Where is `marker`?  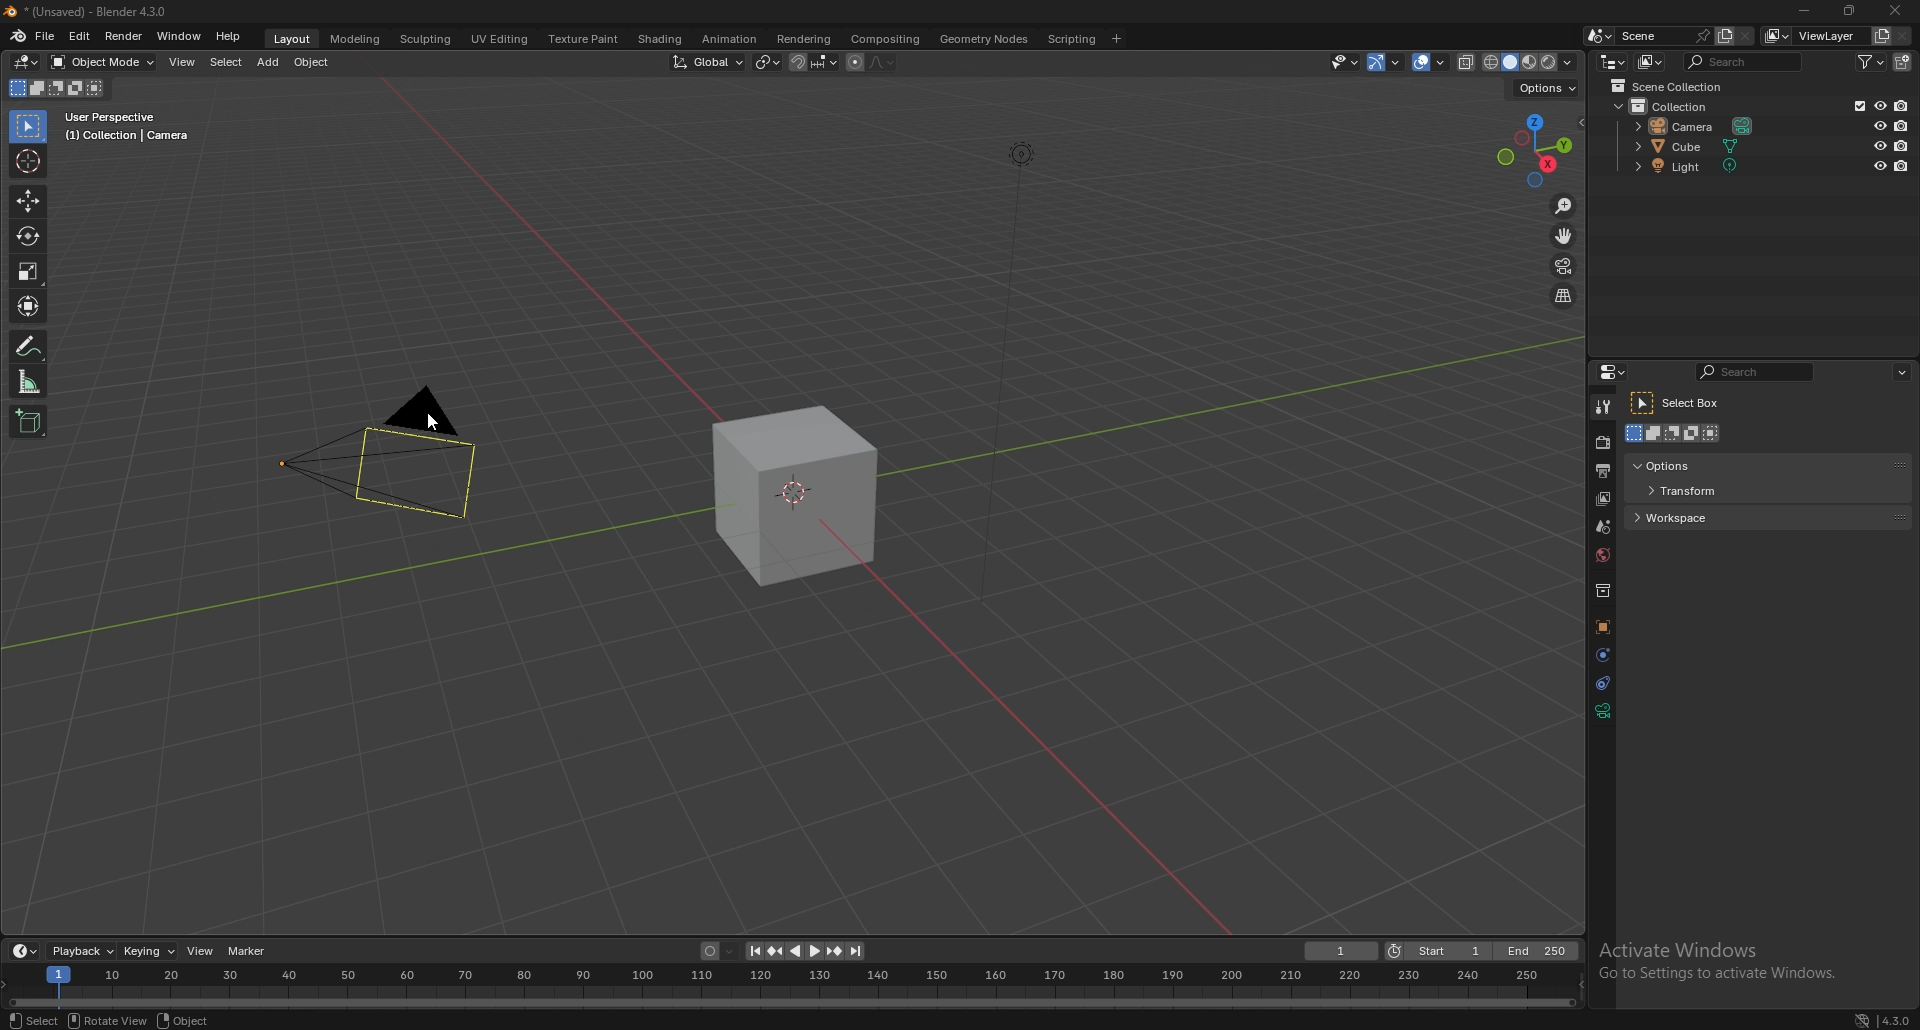 marker is located at coordinates (249, 951).